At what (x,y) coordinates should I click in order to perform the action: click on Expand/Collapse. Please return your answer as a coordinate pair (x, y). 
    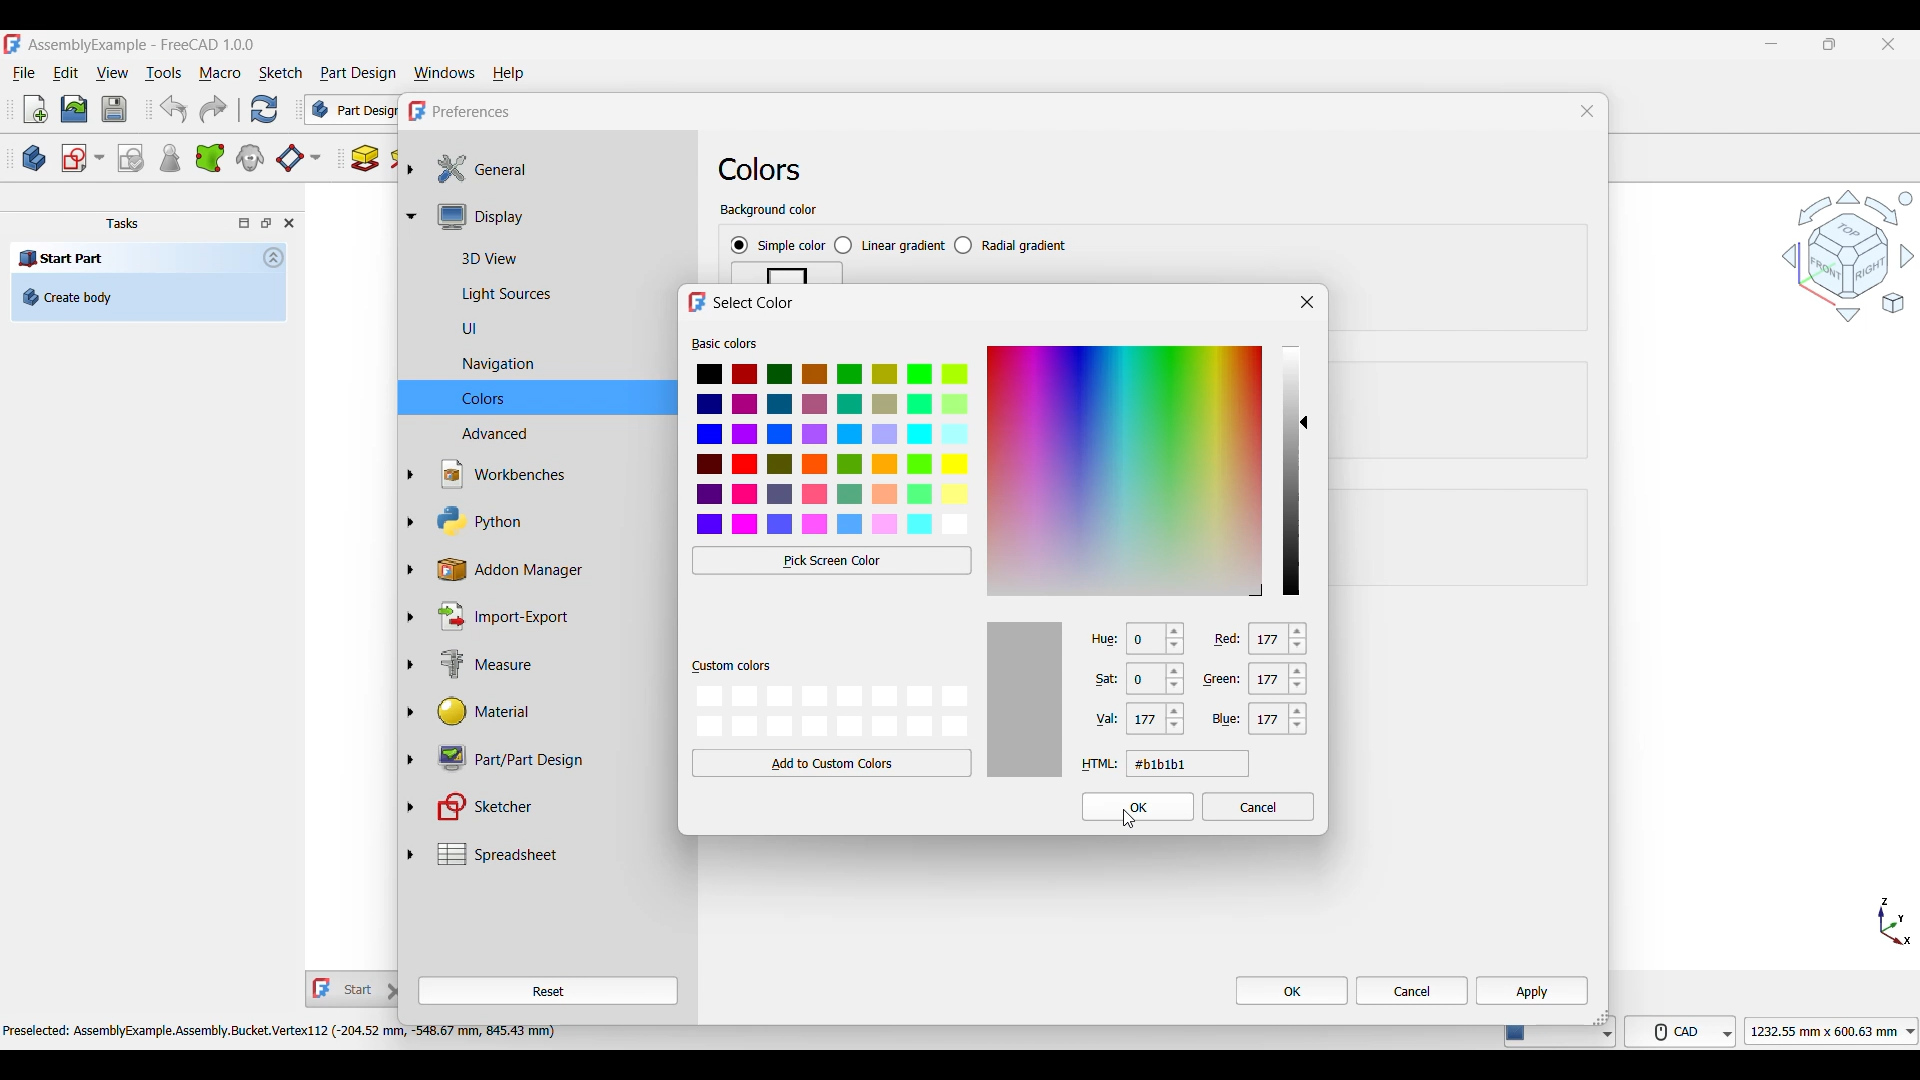
    Looking at the image, I should click on (411, 511).